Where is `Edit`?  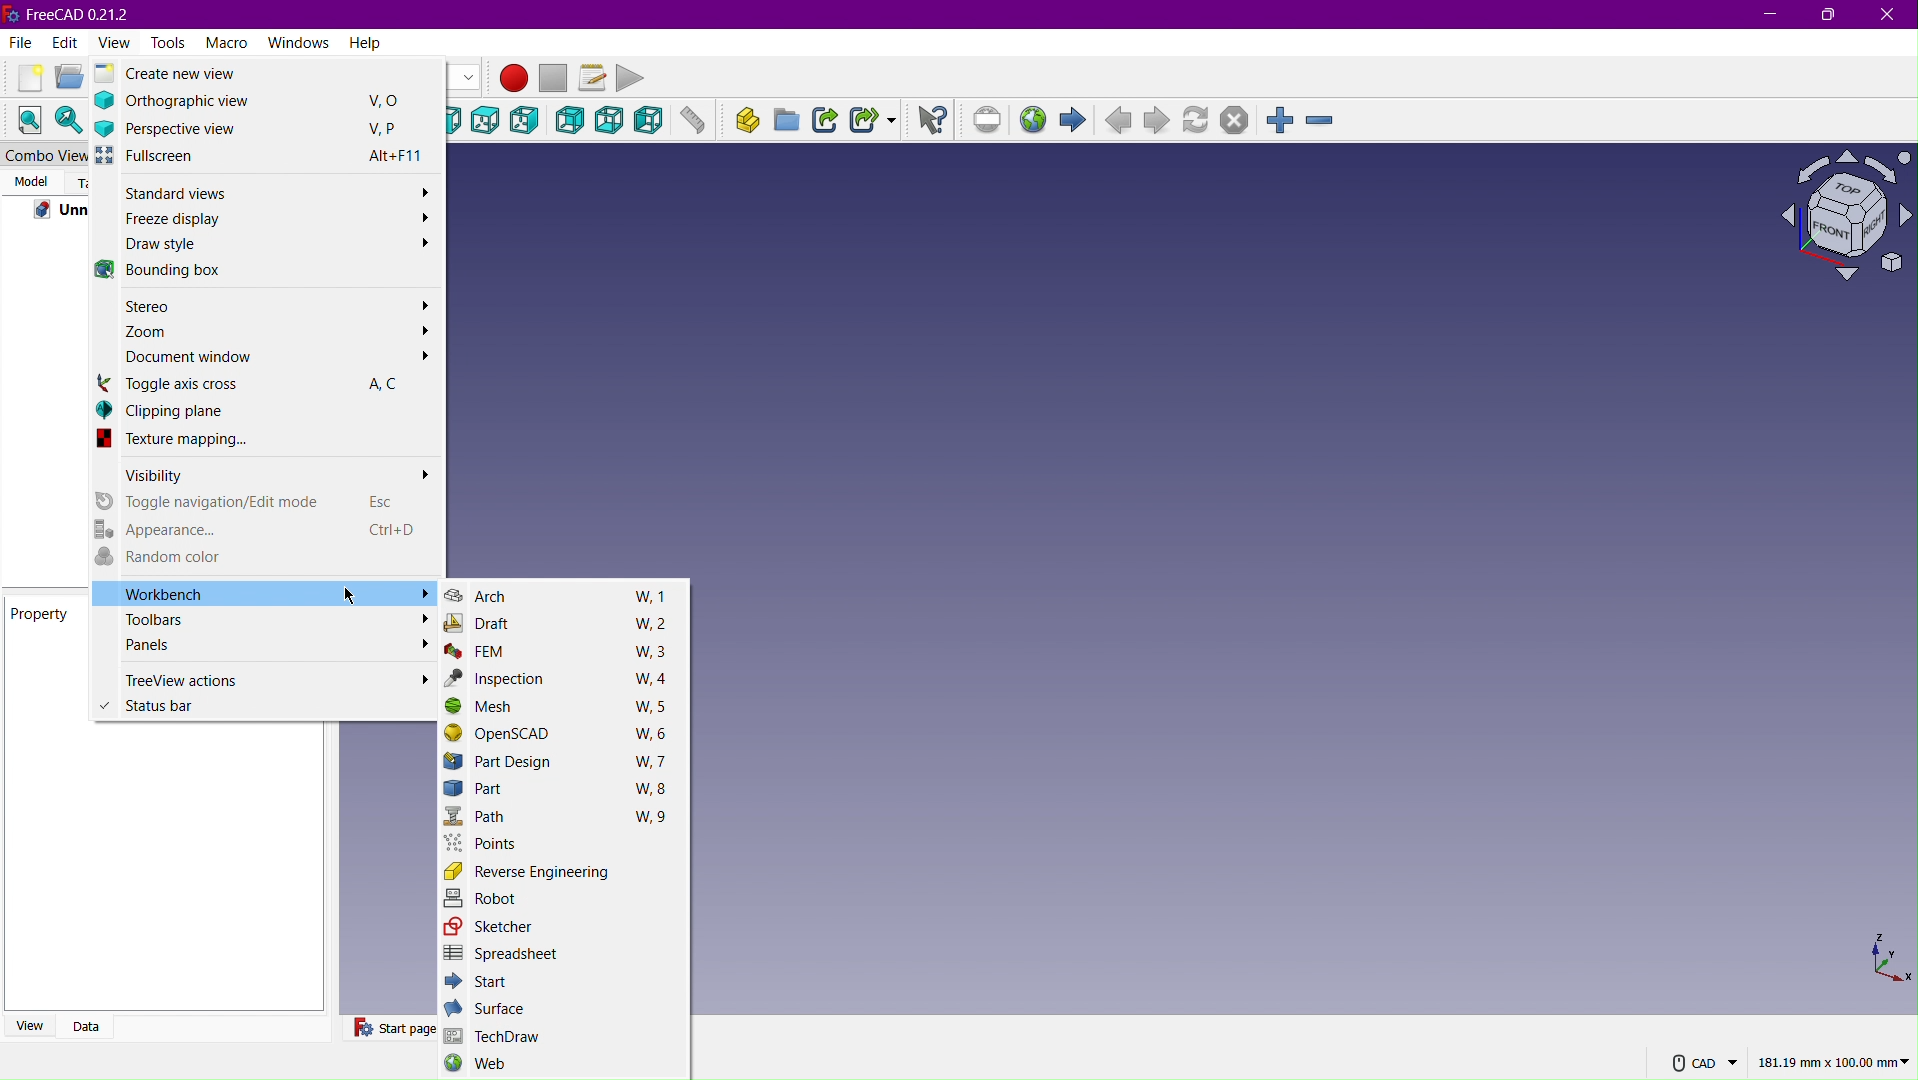 Edit is located at coordinates (64, 42).